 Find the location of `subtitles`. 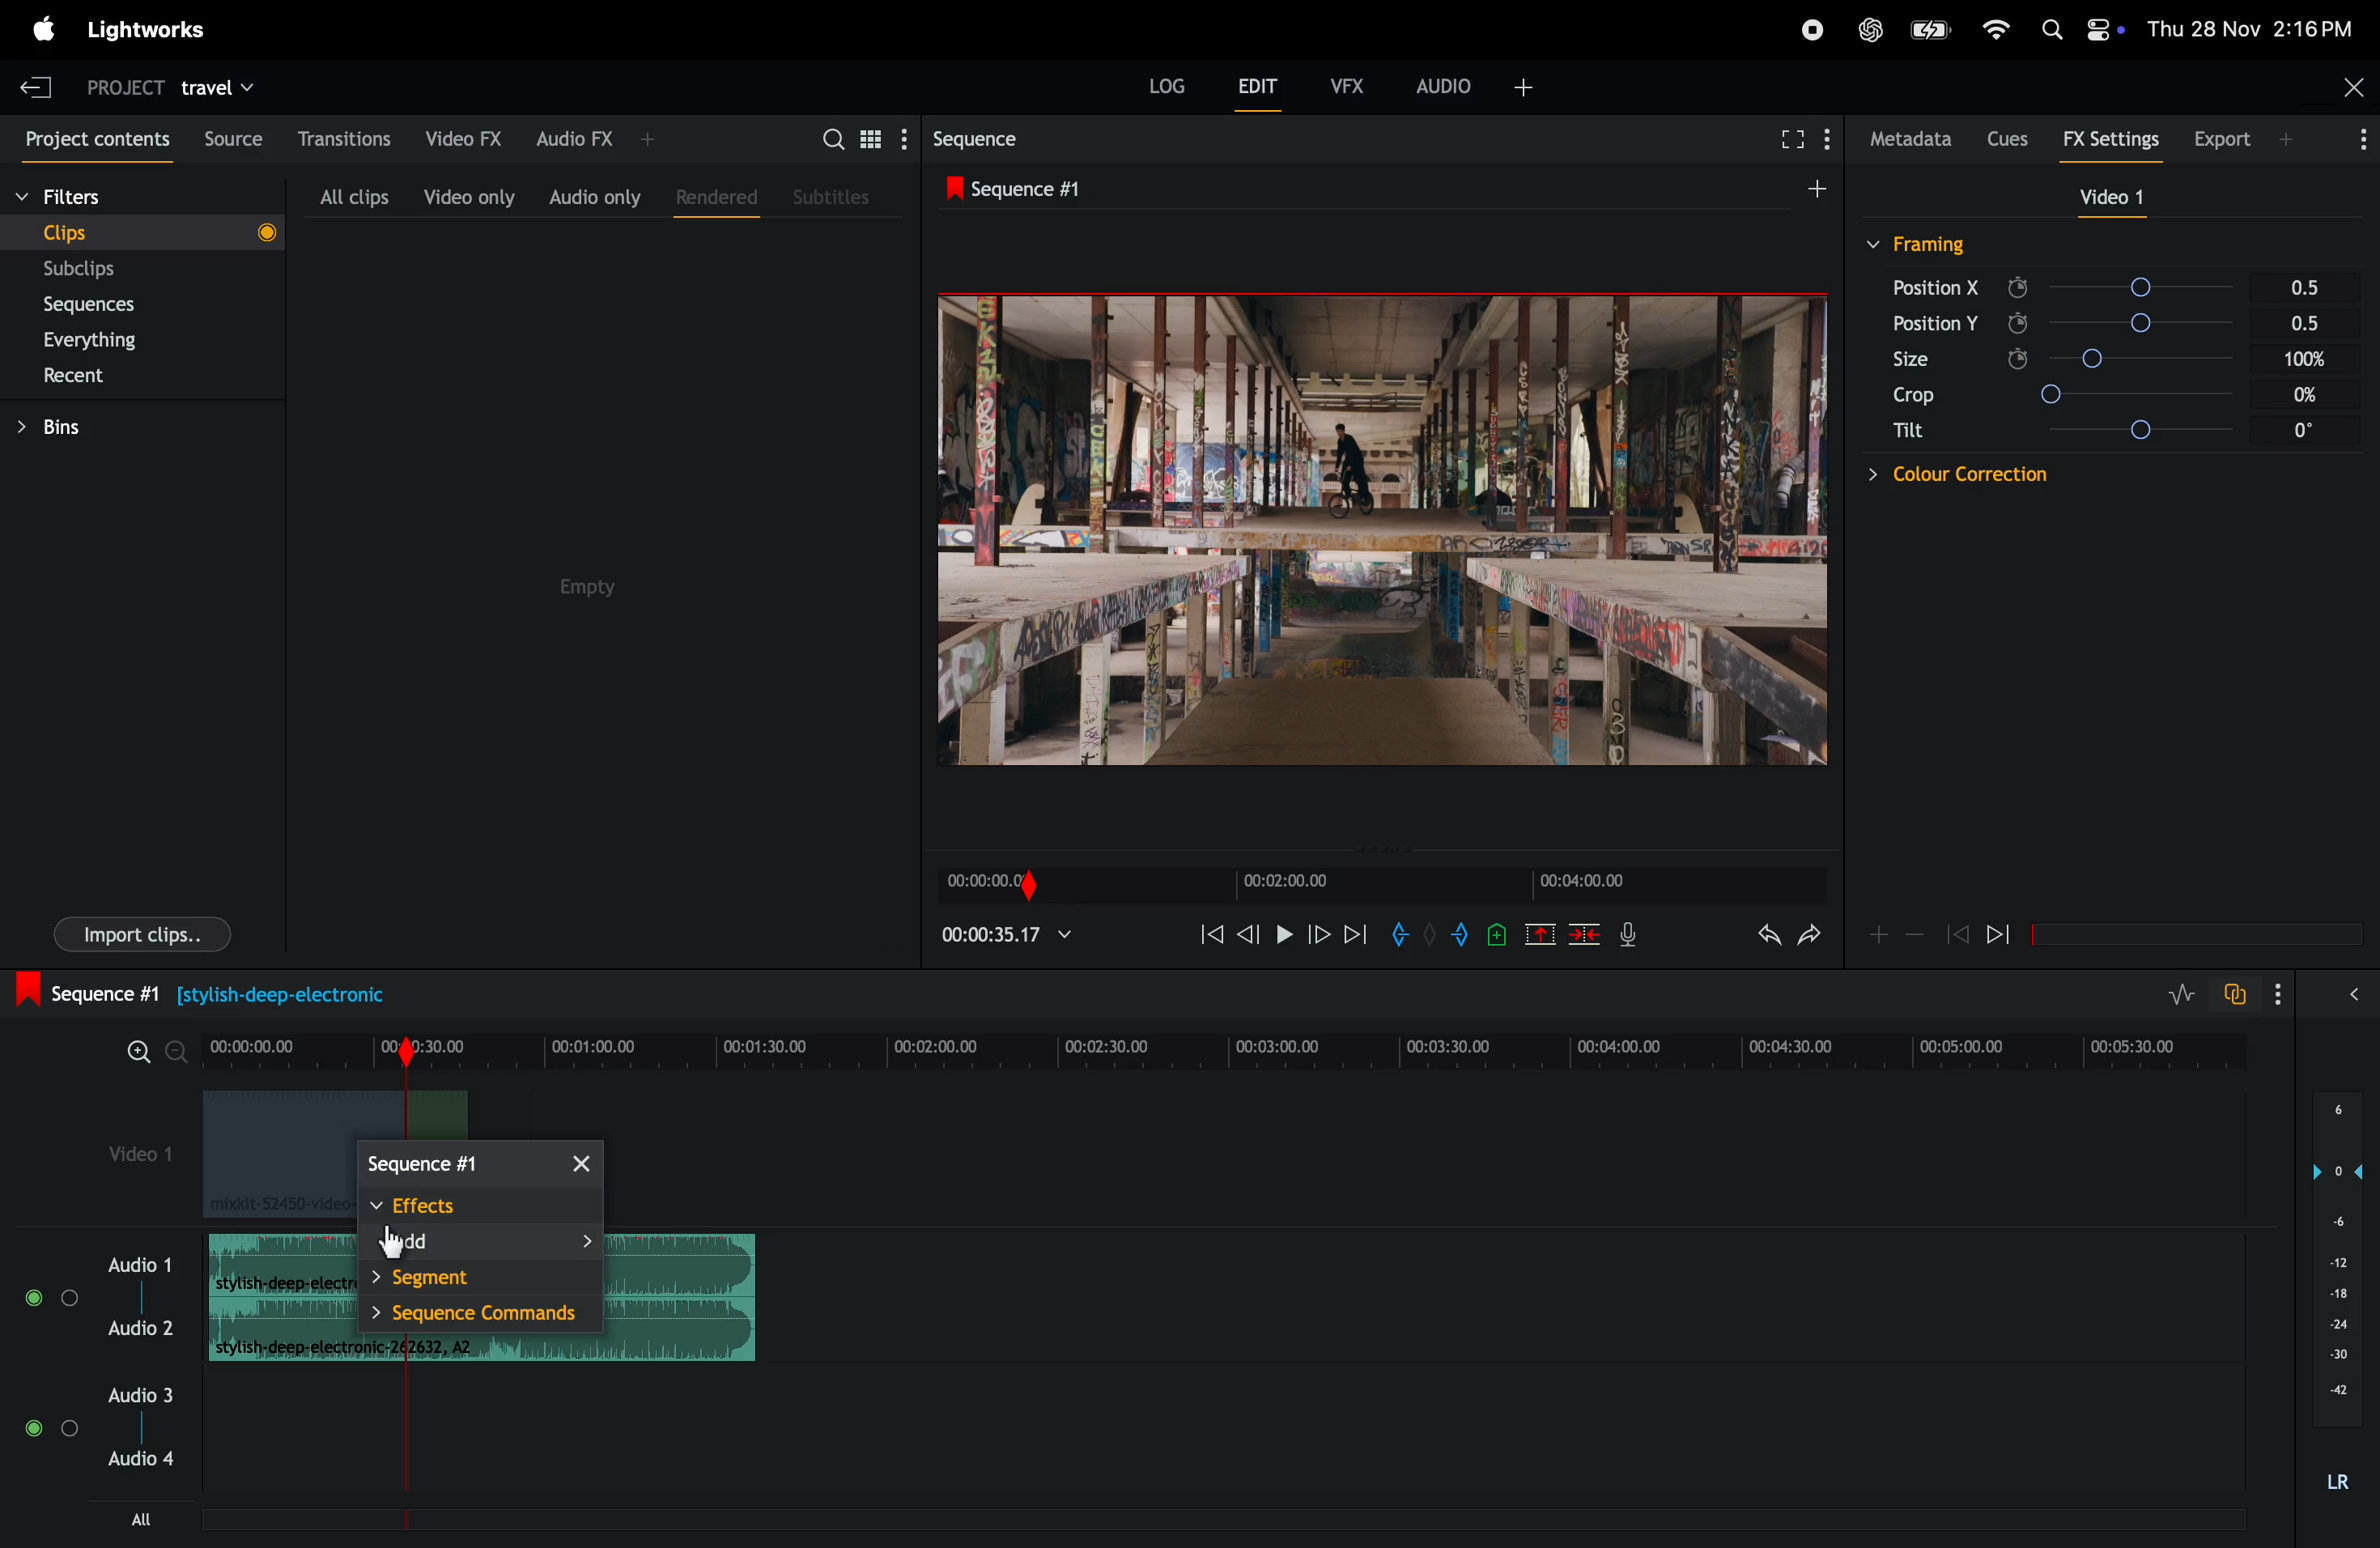

subtitles is located at coordinates (834, 195).